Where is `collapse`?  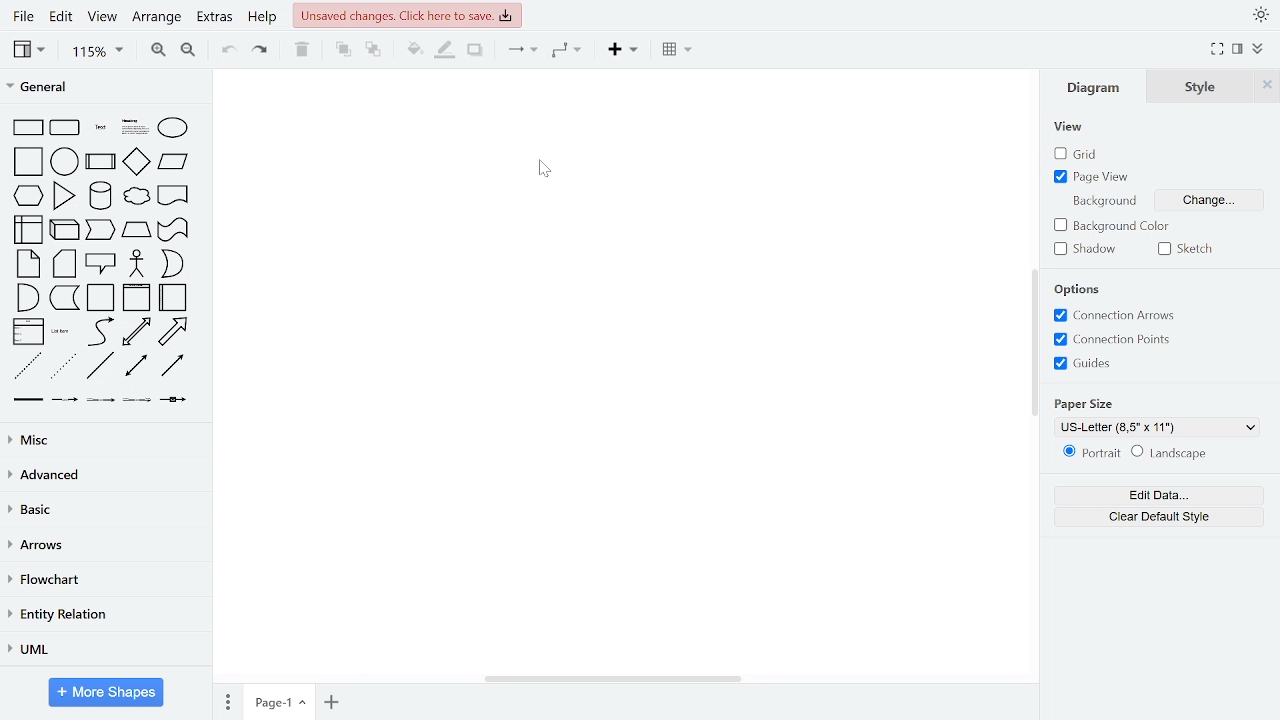
collapse is located at coordinates (1258, 49).